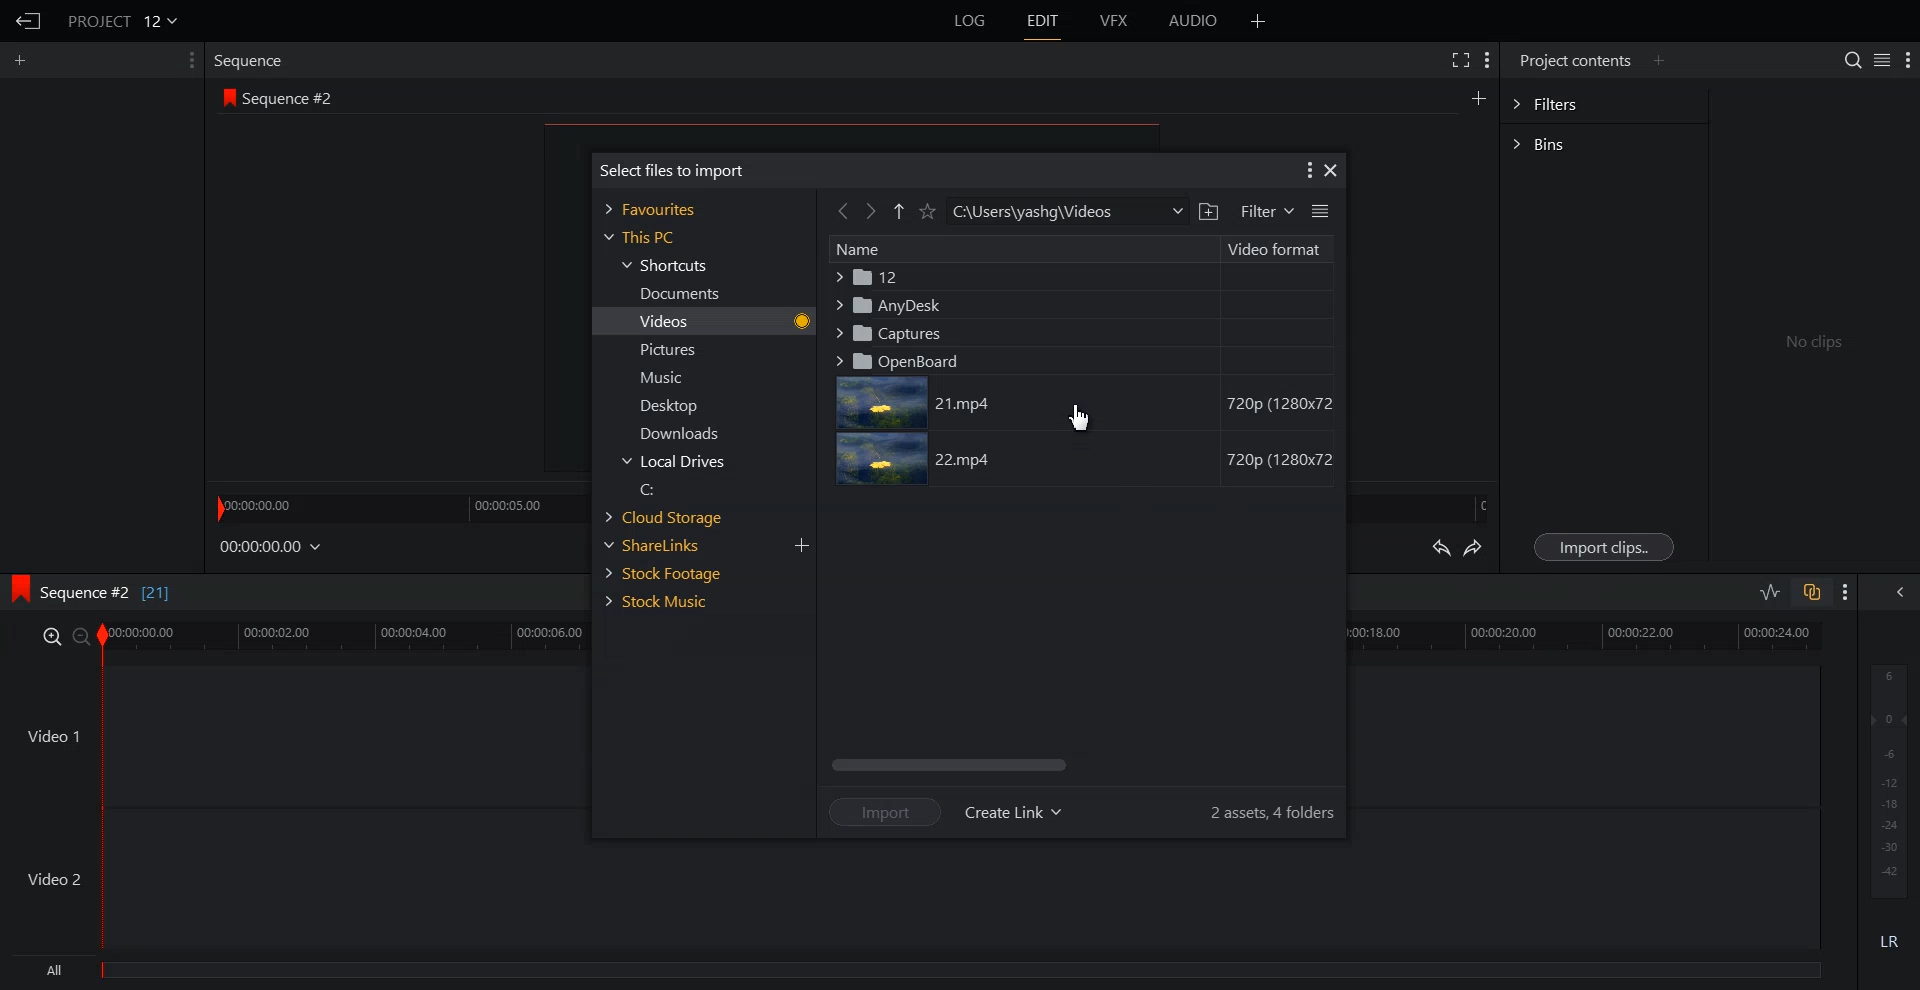  What do you see at coordinates (673, 517) in the screenshot?
I see `Cloud Storage` at bounding box center [673, 517].